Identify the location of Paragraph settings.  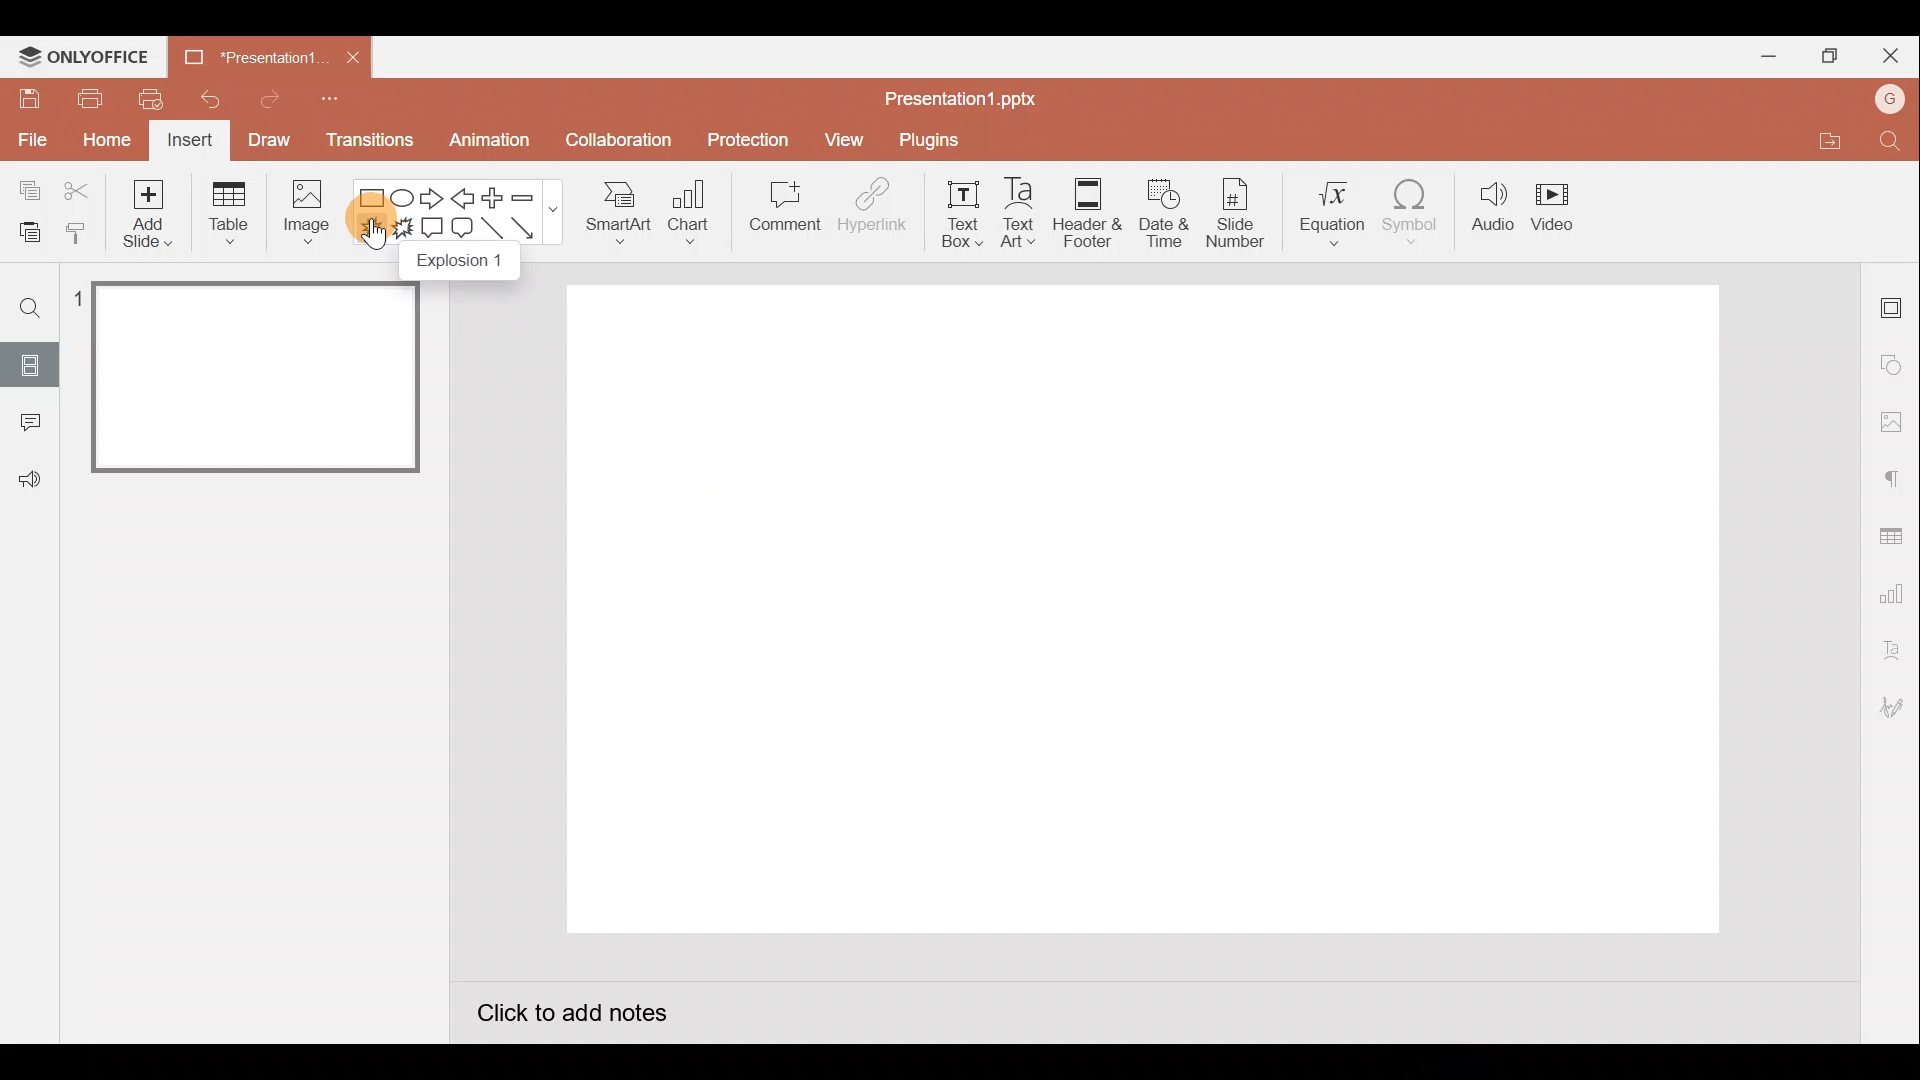
(1894, 474).